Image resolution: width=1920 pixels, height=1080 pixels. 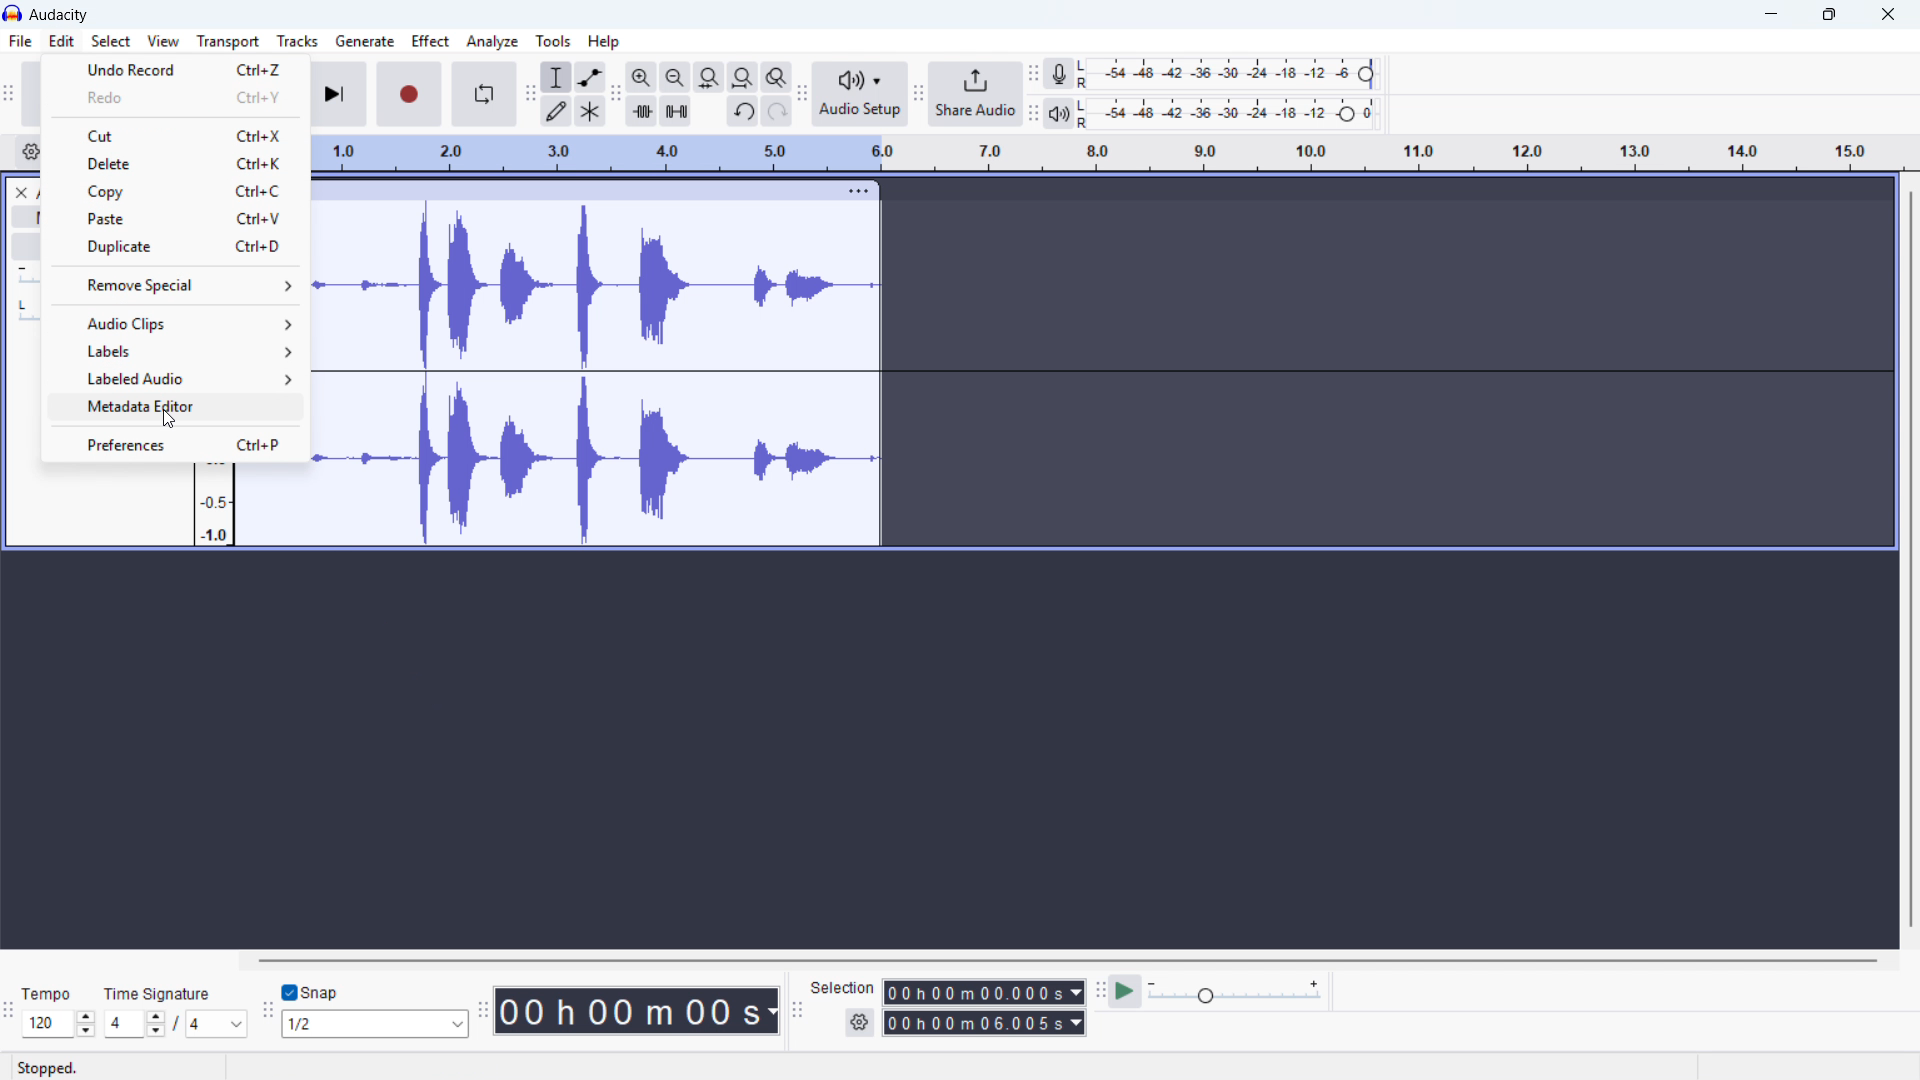 I want to click on play at speed , so click(x=1125, y=993).